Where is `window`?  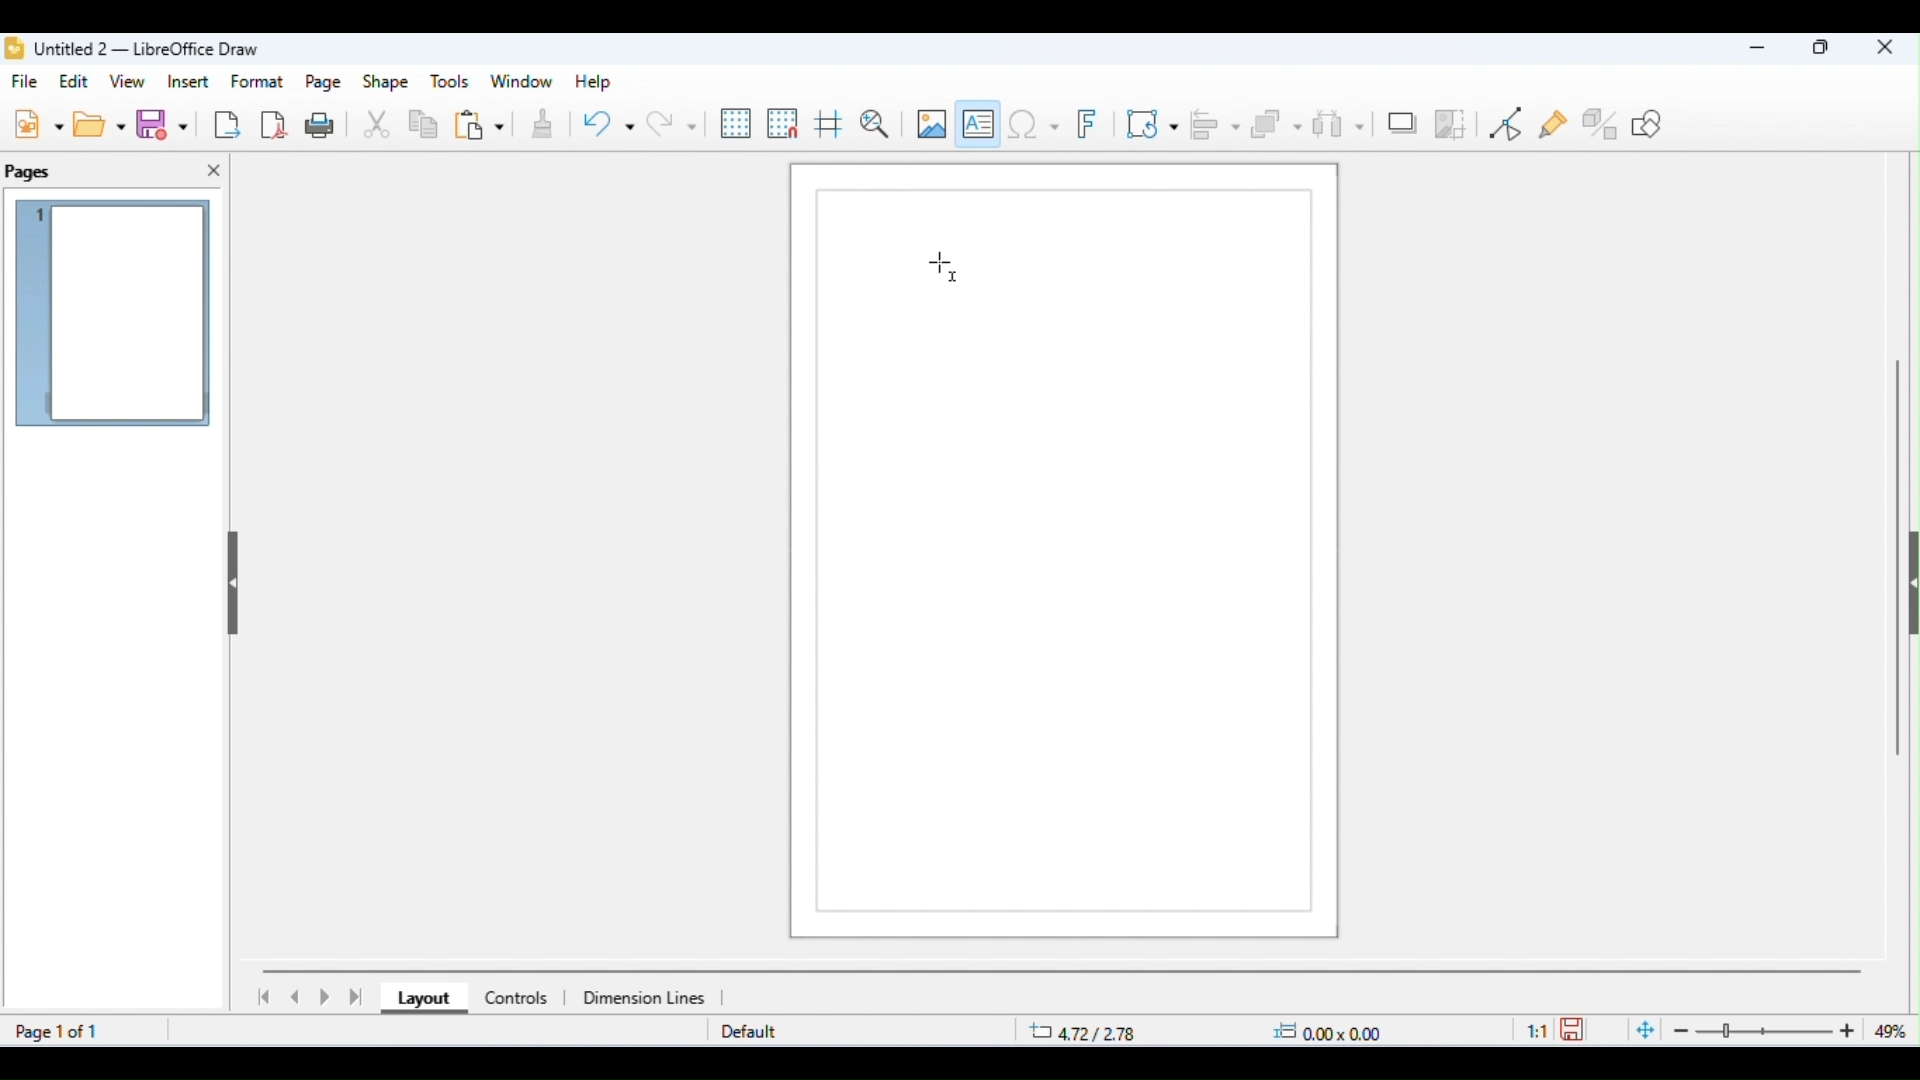
window is located at coordinates (522, 82).